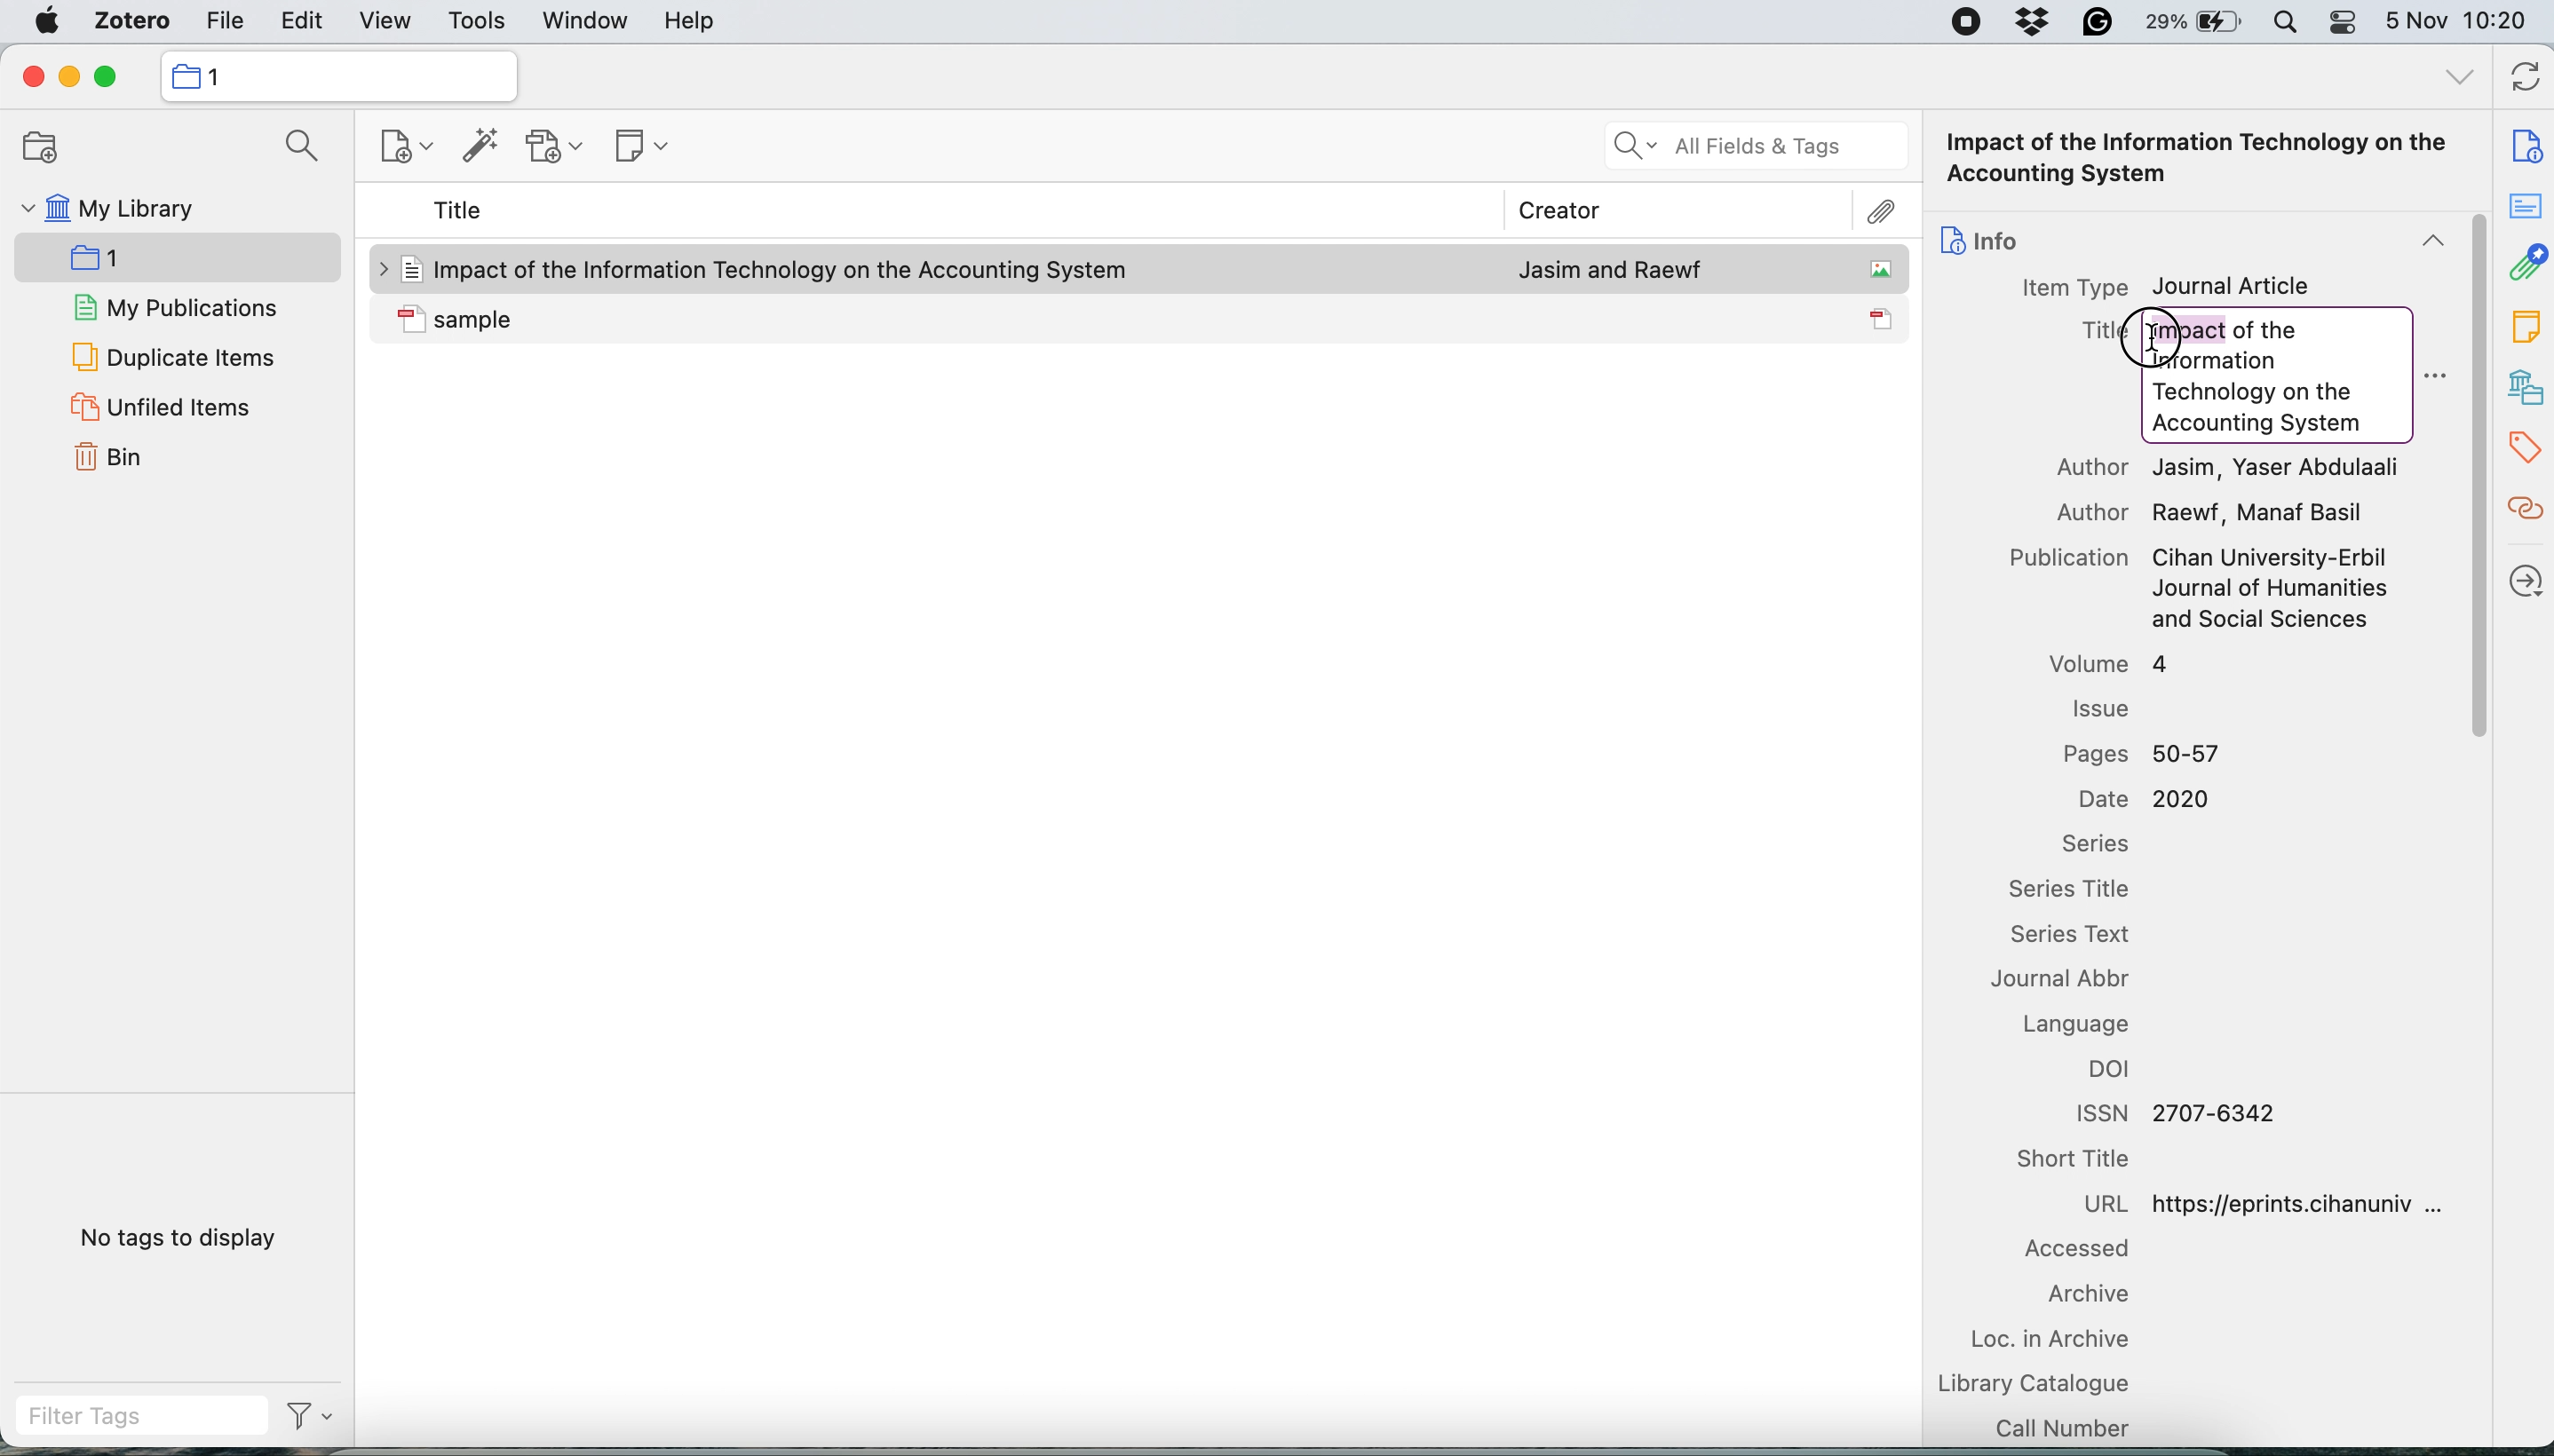 The width and height of the screenshot is (2554, 1456). What do you see at coordinates (1883, 269) in the screenshot?
I see `icon` at bounding box center [1883, 269].